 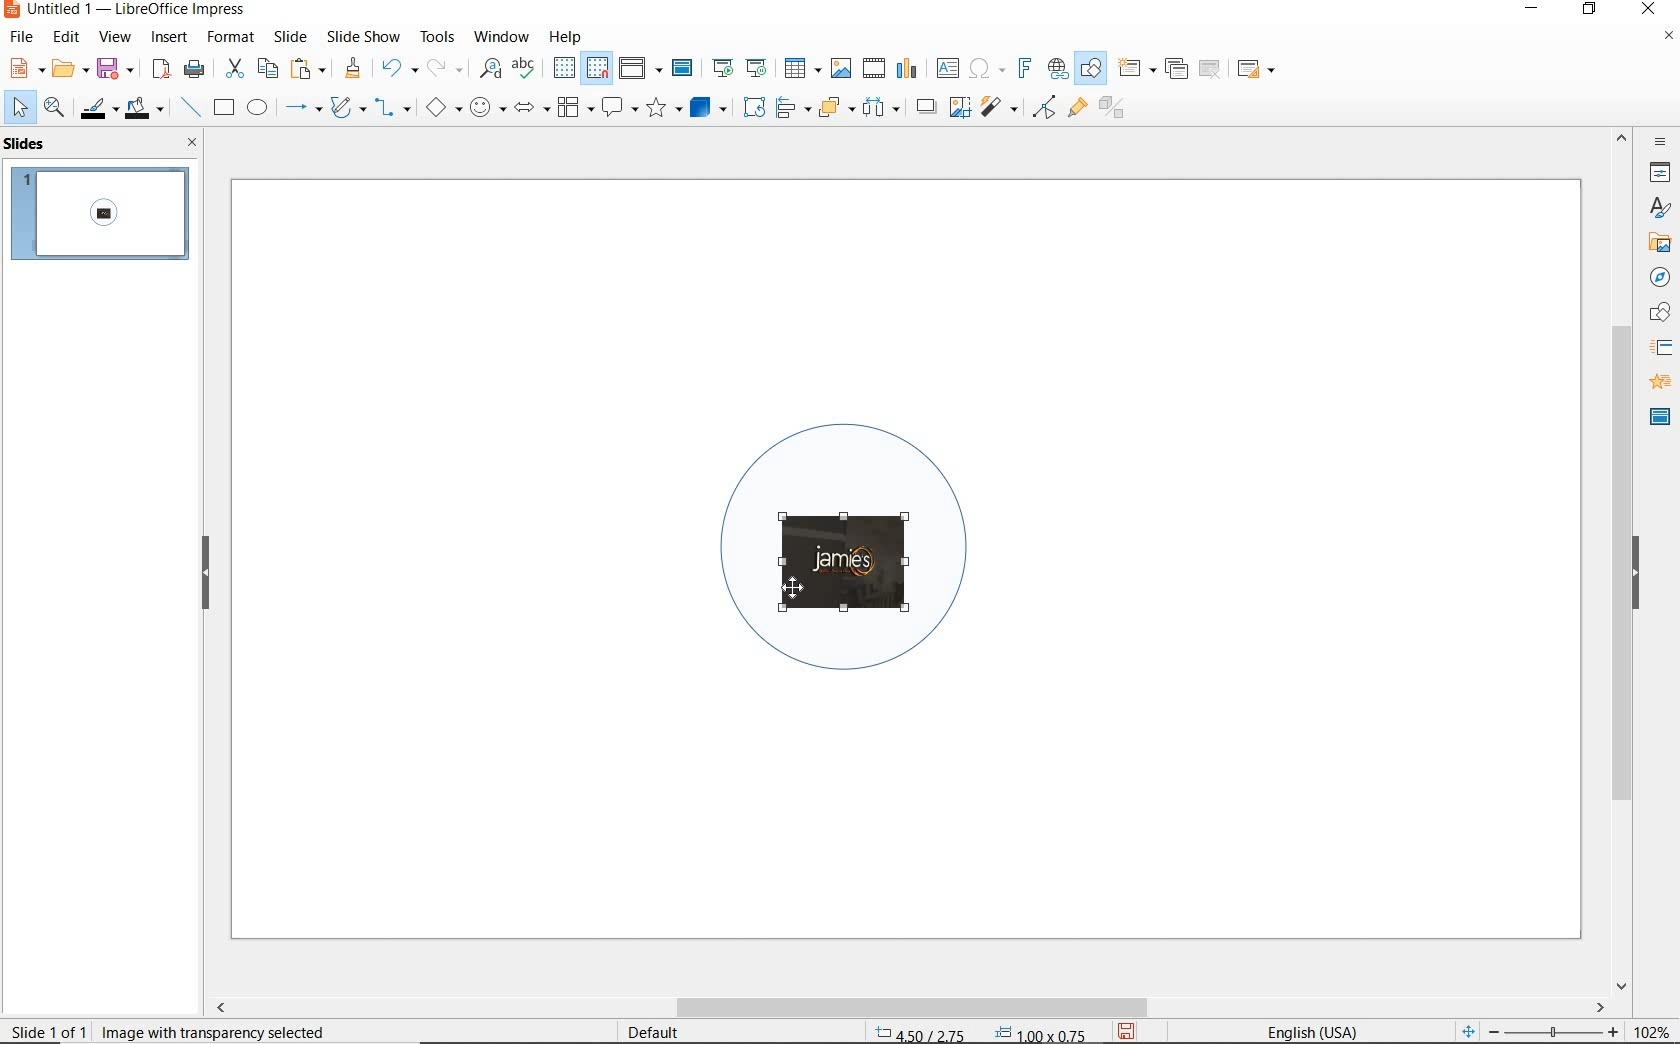 I want to click on insert fontwork text, so click(x=1022, y=69).